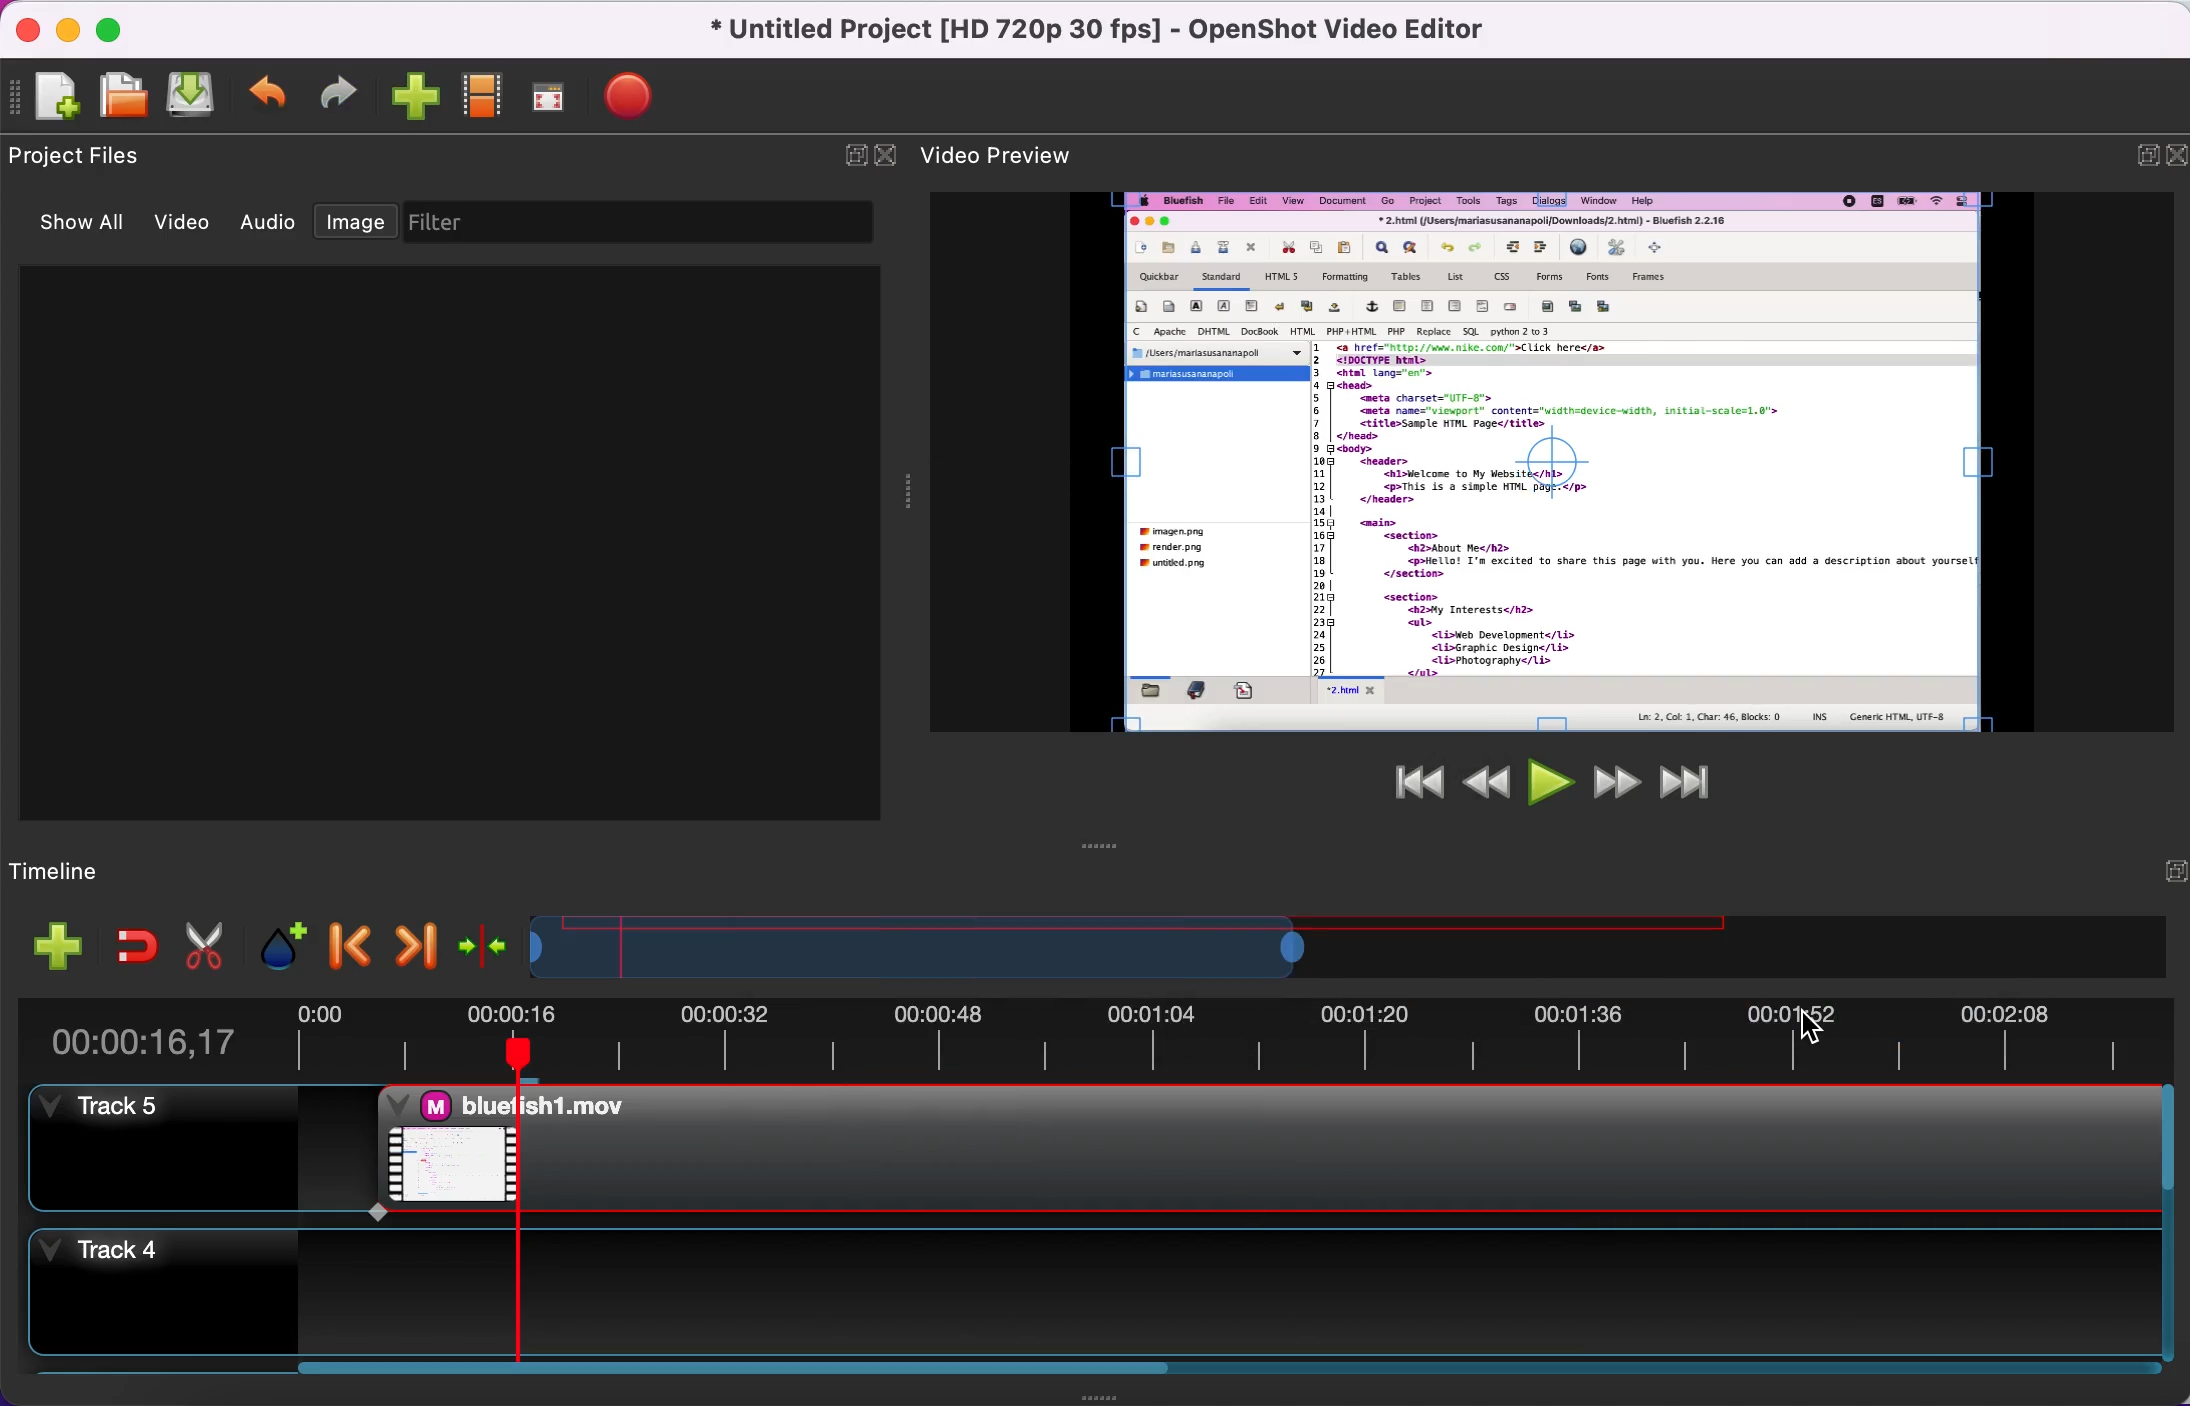  What do you see at coordinates (1084, 1288) in the screenshot?
I see `track 4` at bounding box center [1084, 1288].